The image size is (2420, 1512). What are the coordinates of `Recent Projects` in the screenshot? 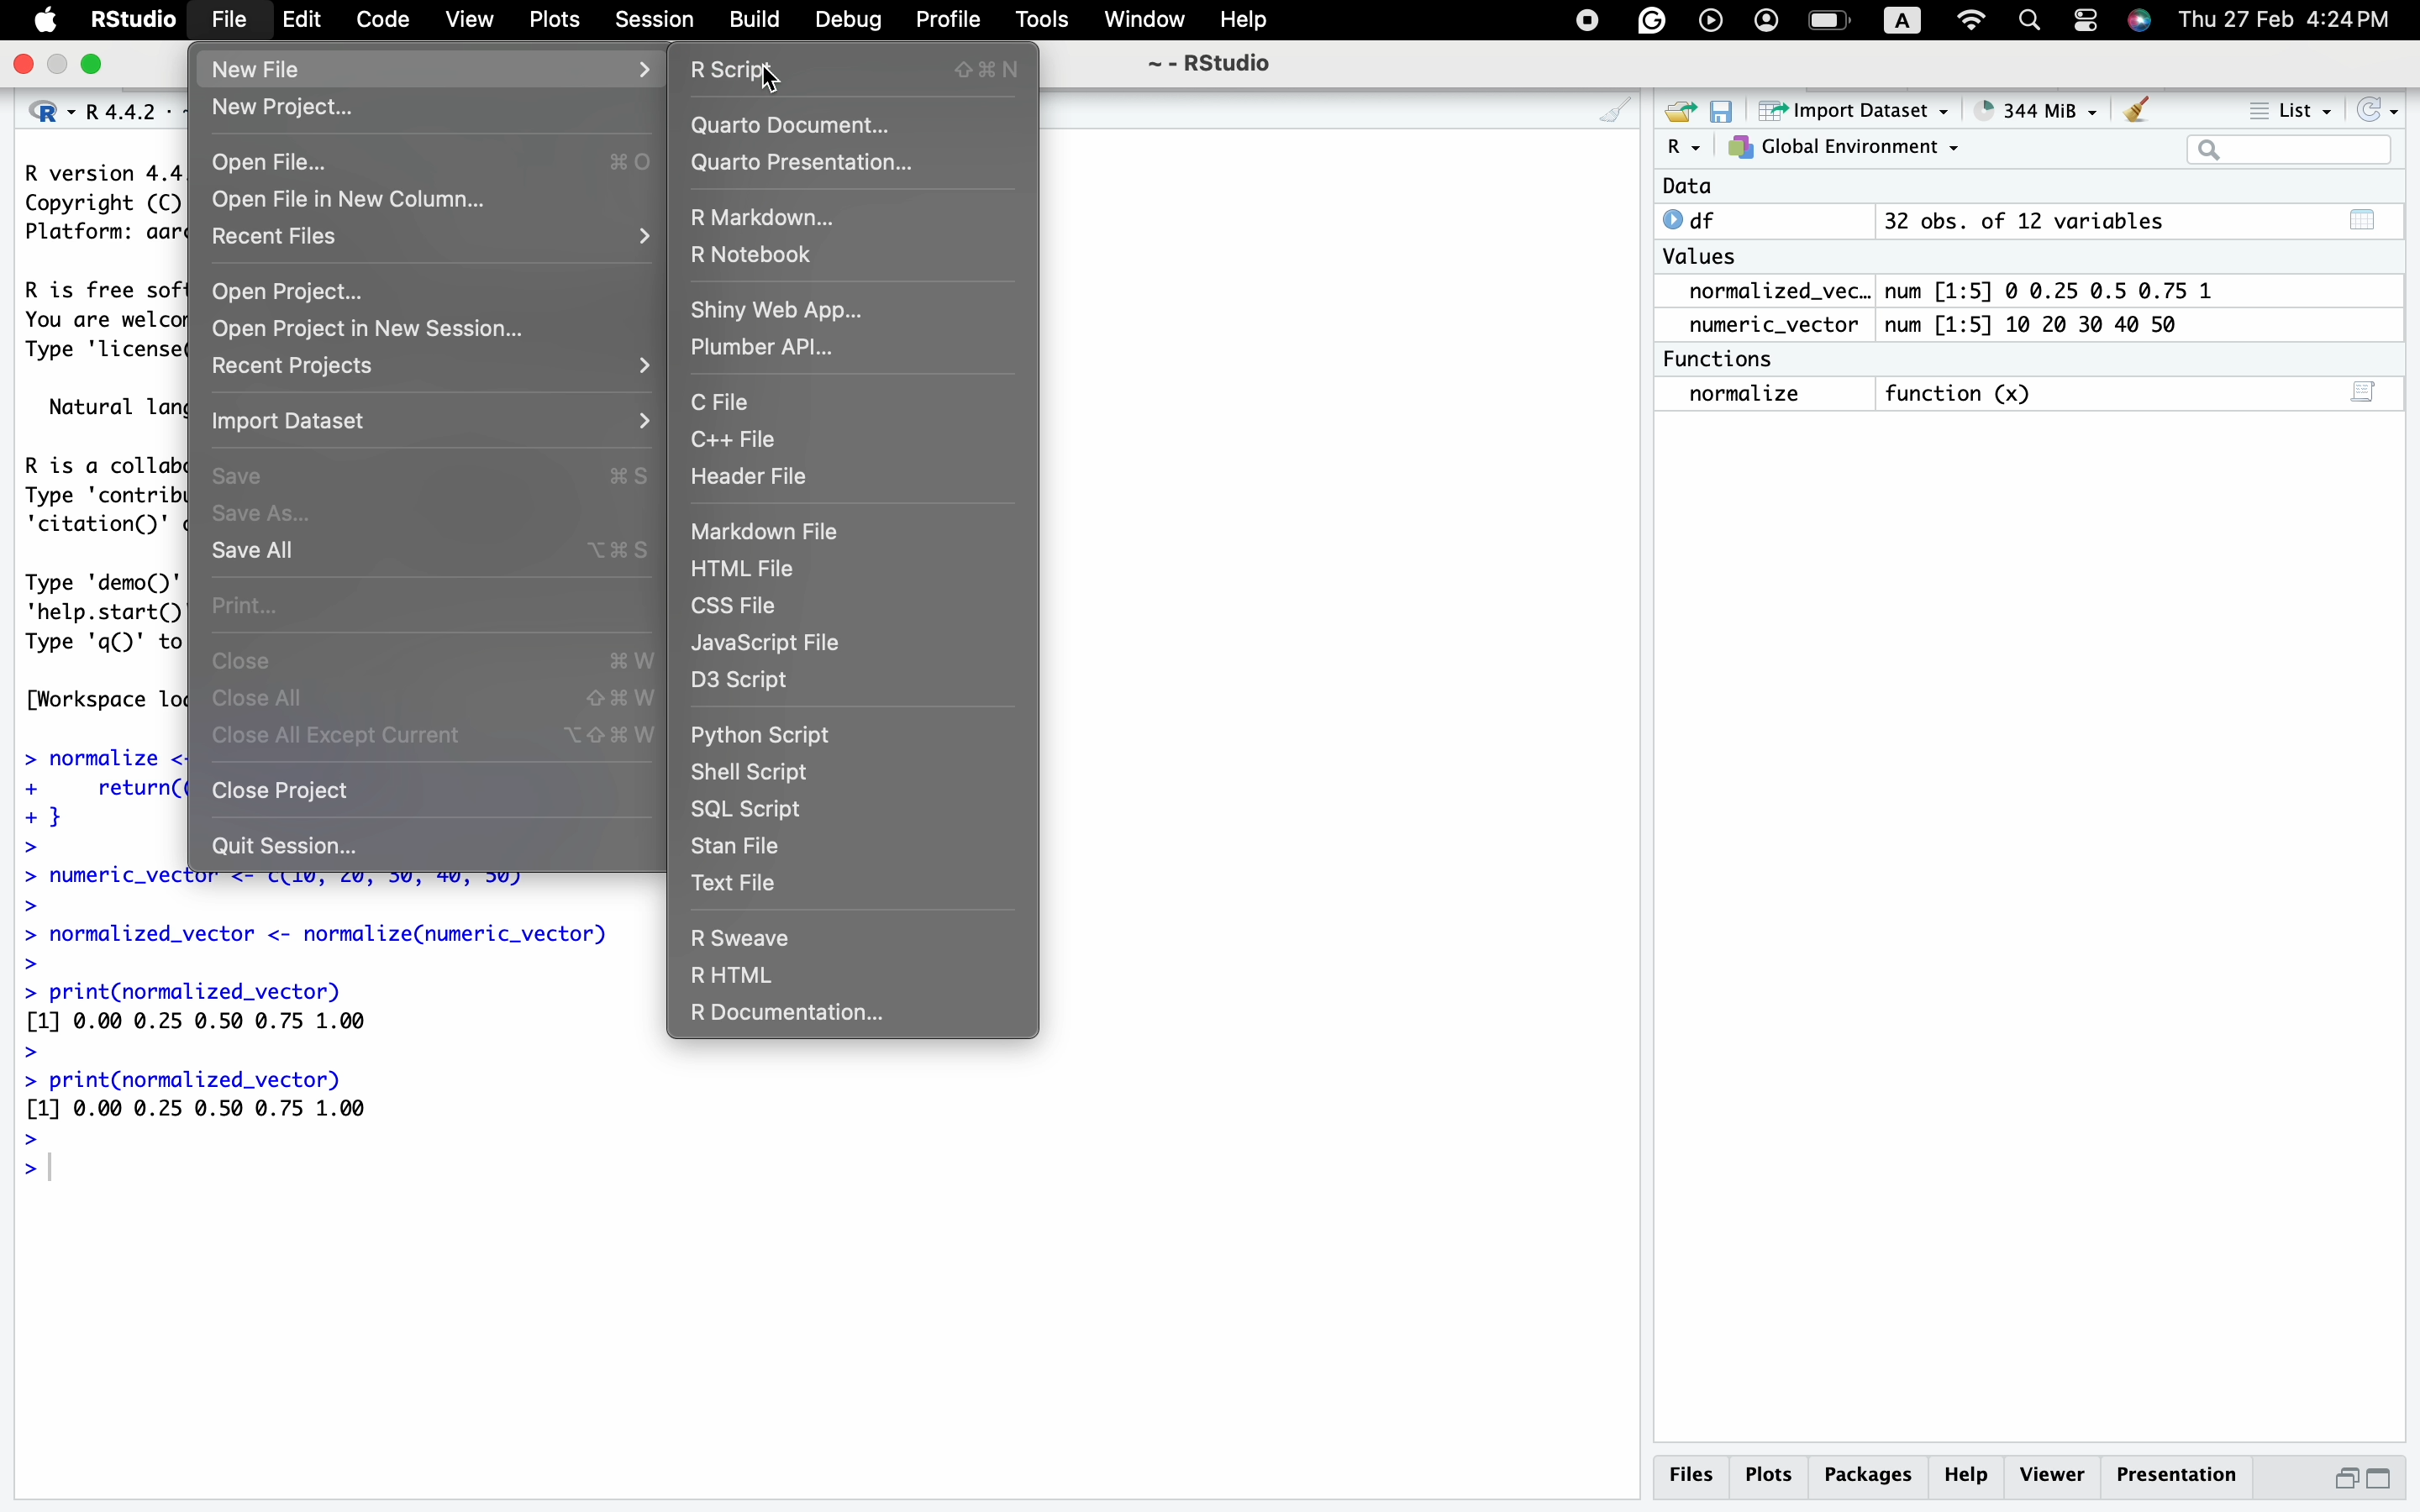 It's located at (293, 367).